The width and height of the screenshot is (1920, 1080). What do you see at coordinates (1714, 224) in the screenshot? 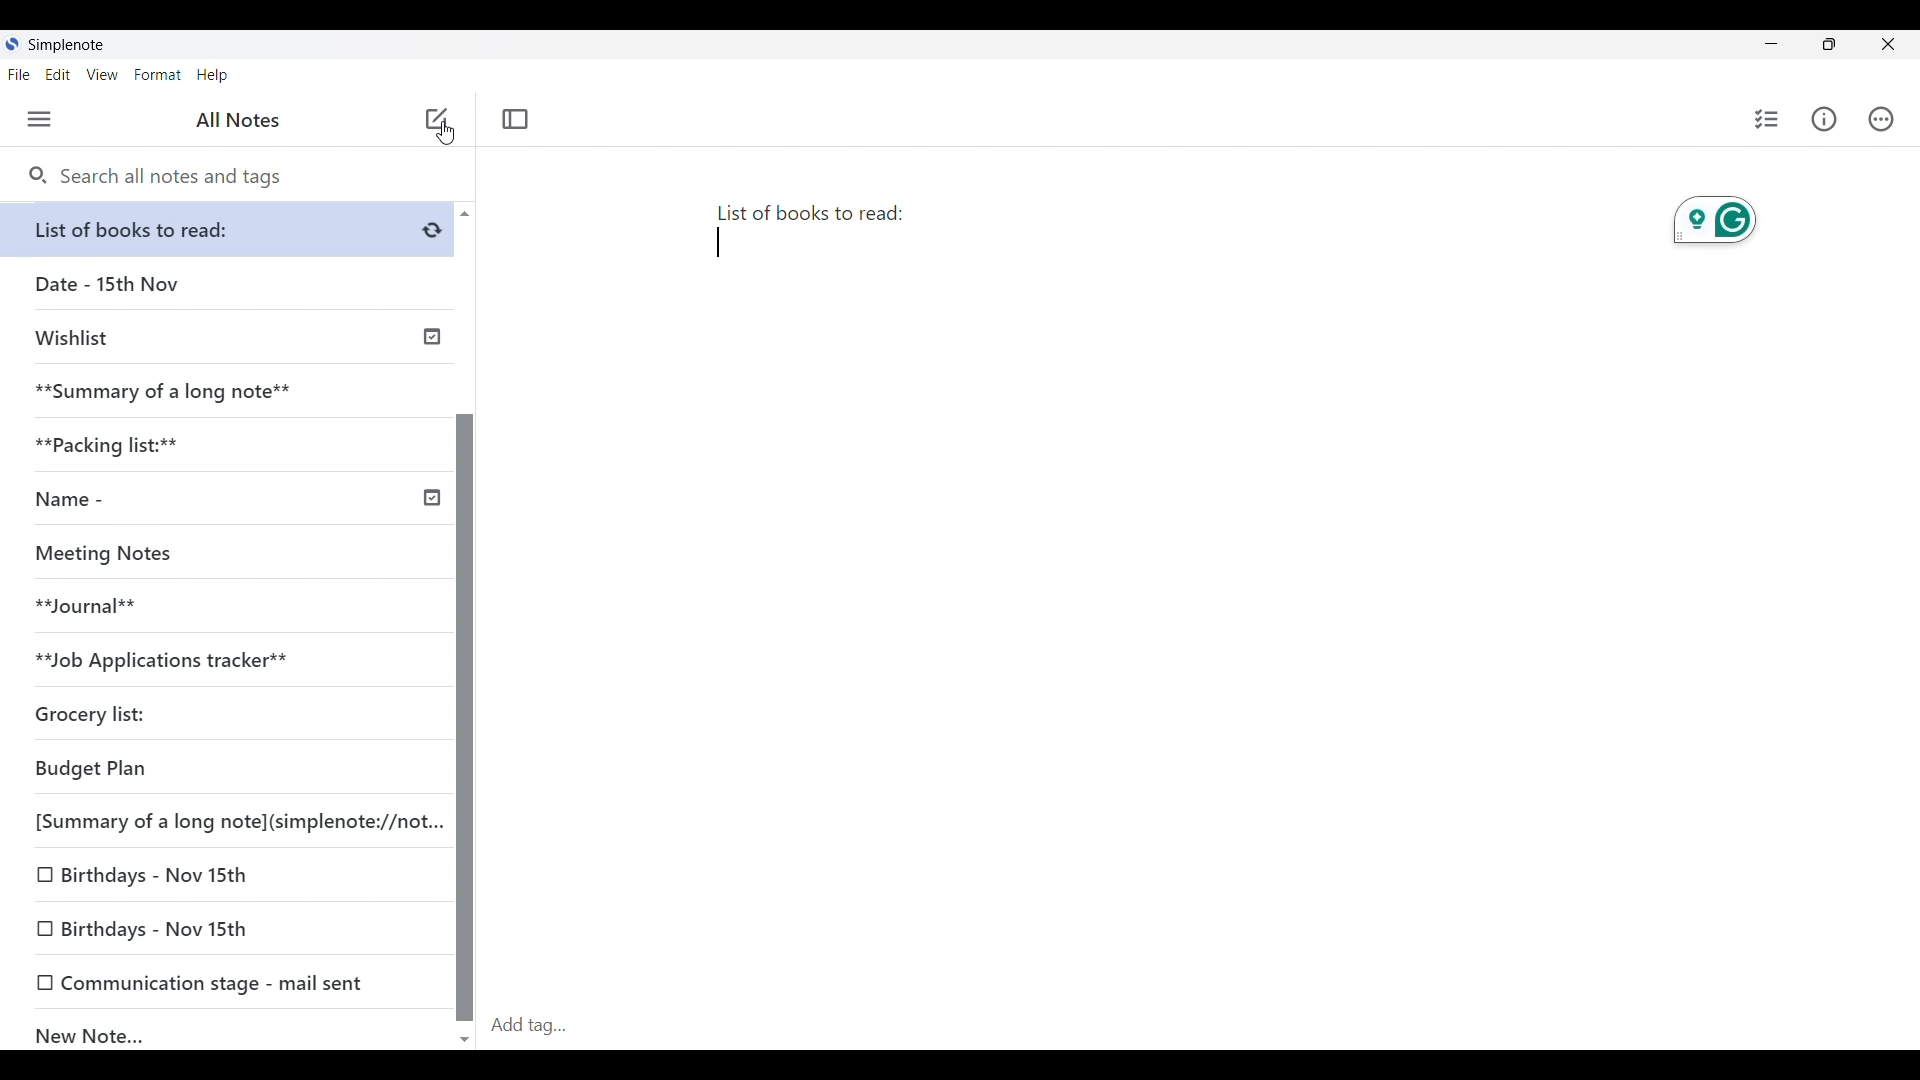
I see `Grammarly extension` at bounding box center [1714, 224].